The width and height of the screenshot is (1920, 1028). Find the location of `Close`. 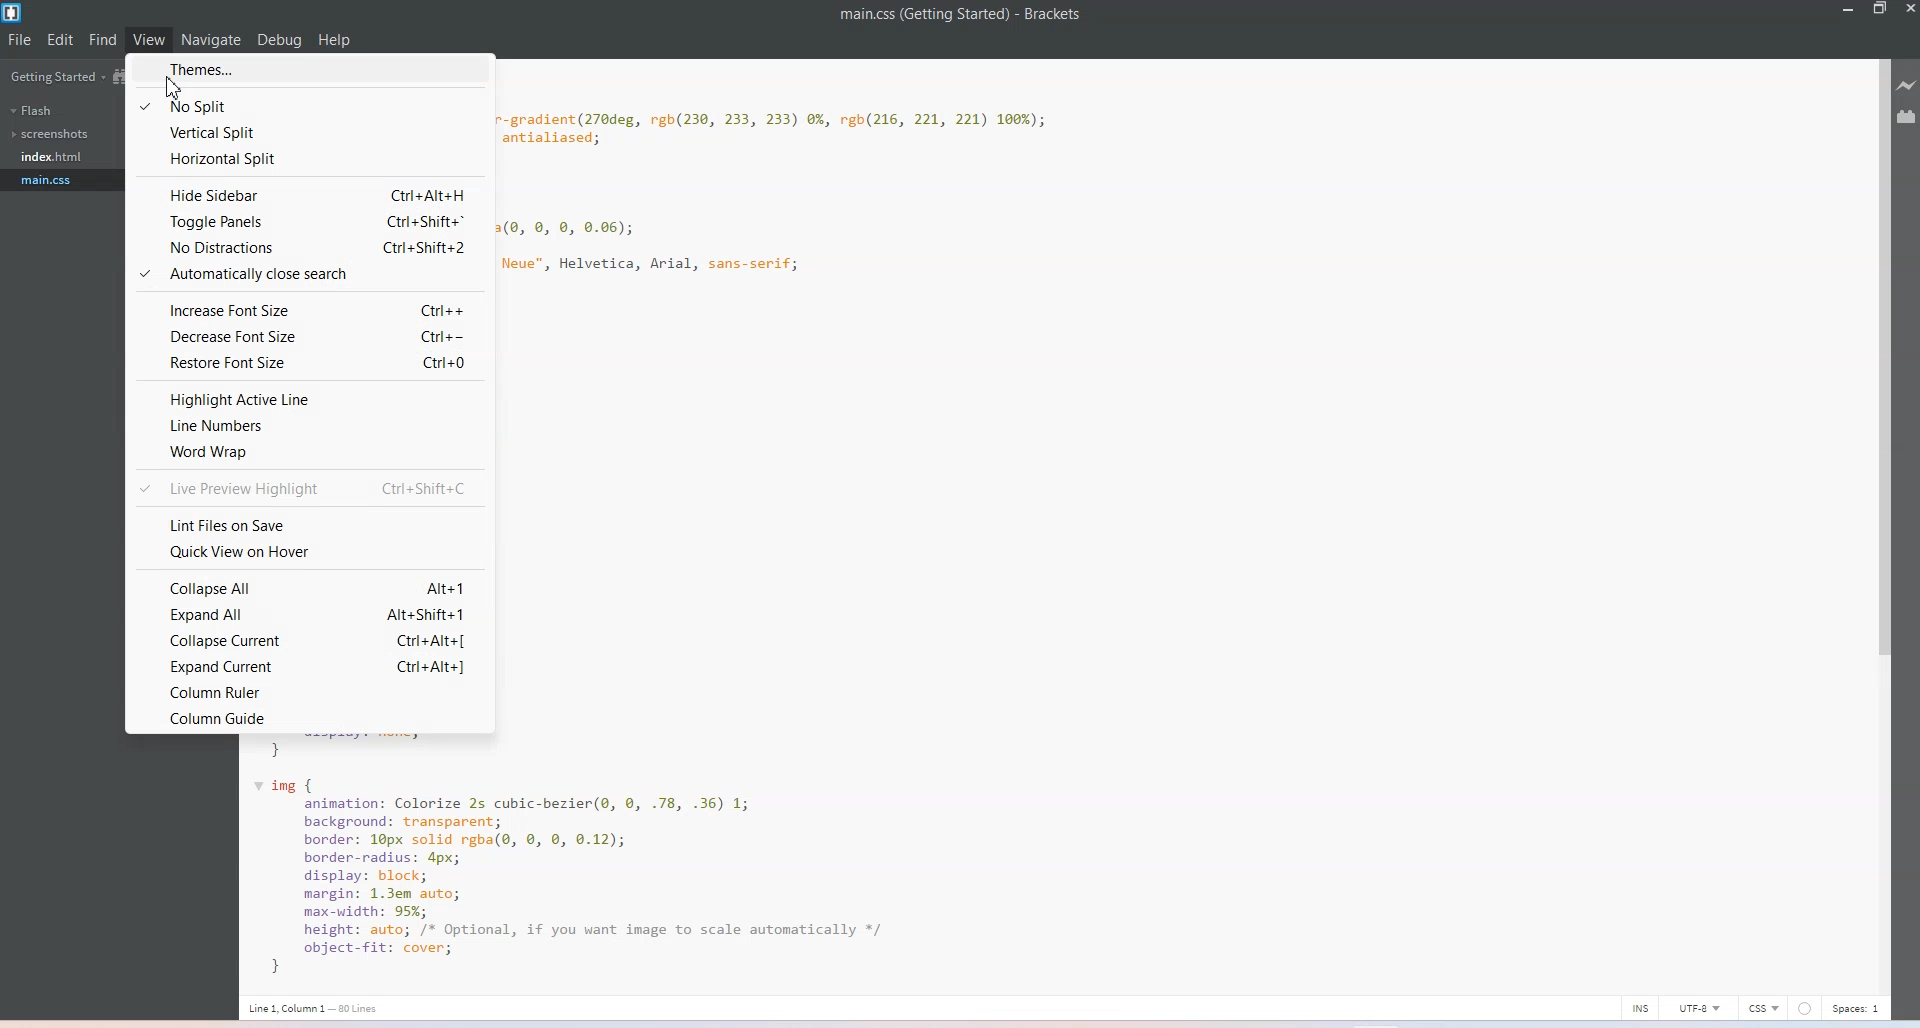

Close is located at coordinates (1908, 9).